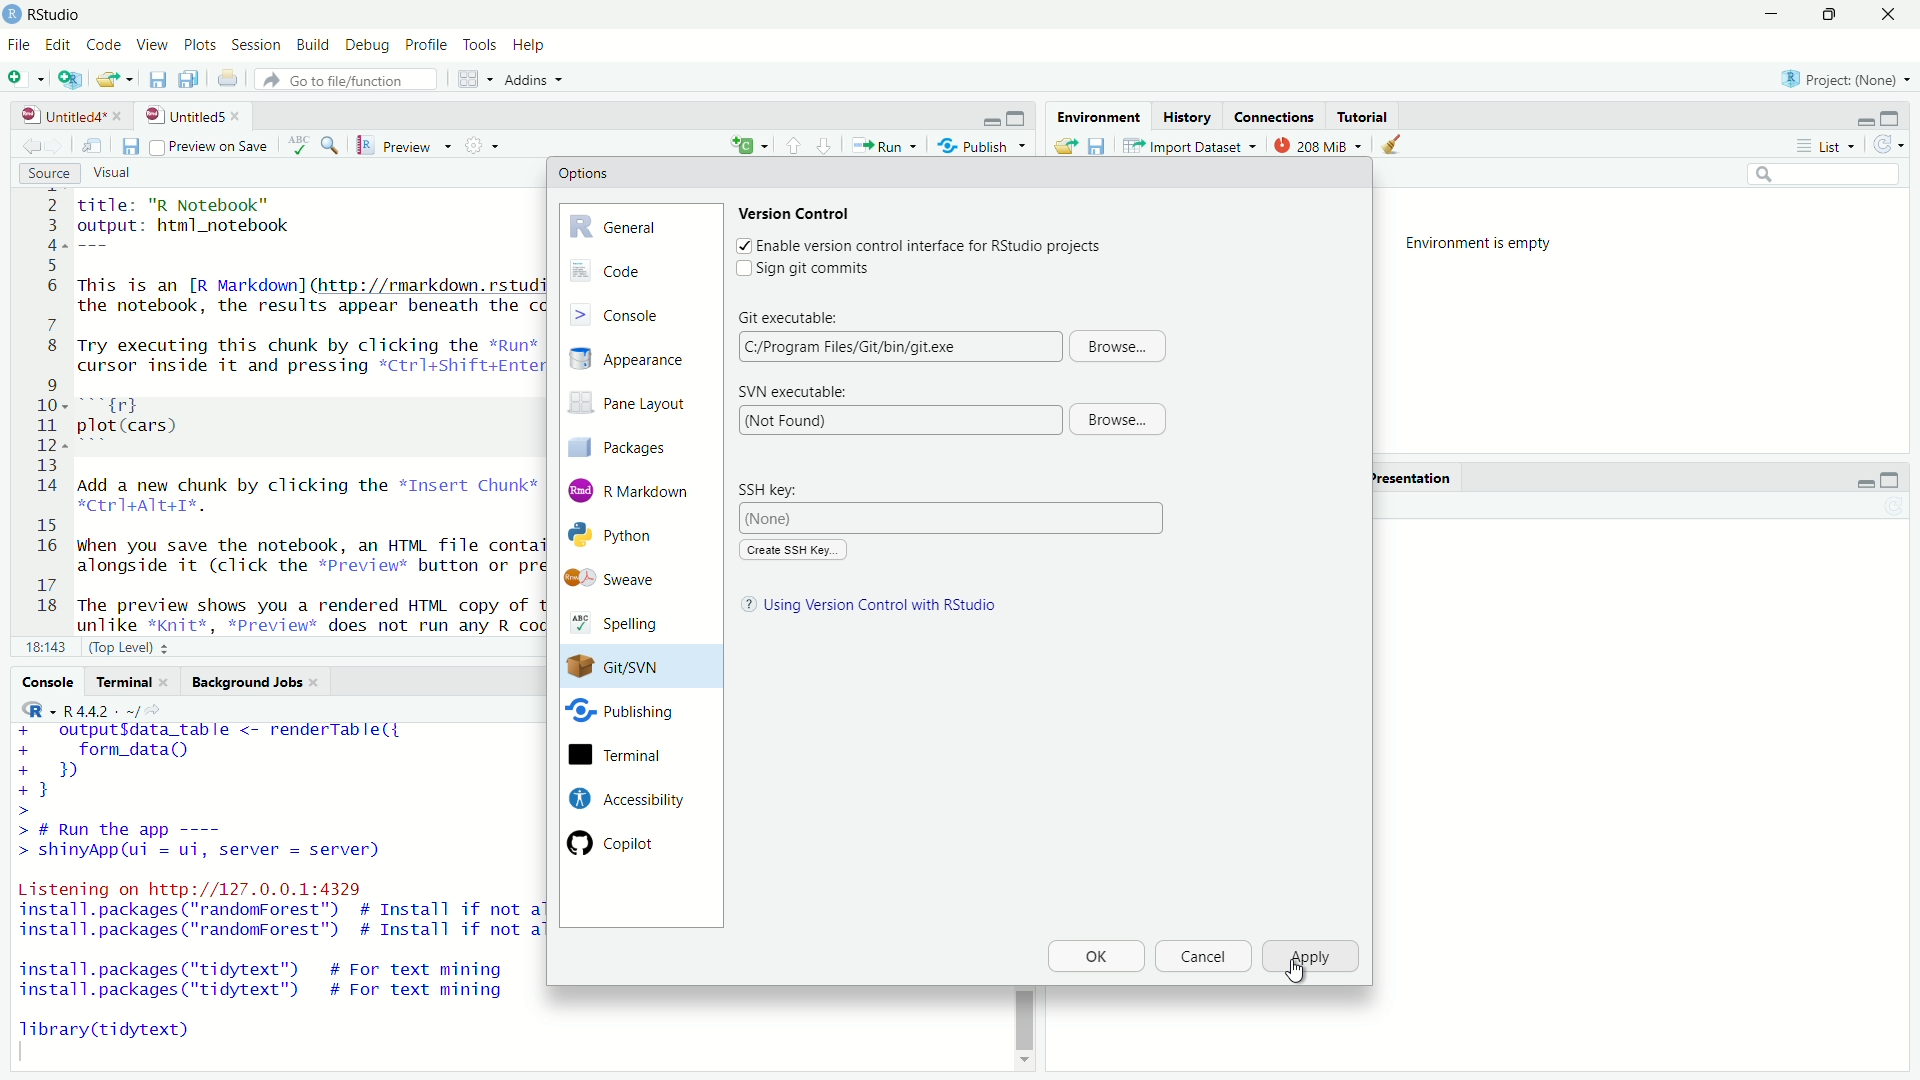 Image resolution: width=1920 pixels, height=1080 pixels. I want to click on ?, so click(744, 606).